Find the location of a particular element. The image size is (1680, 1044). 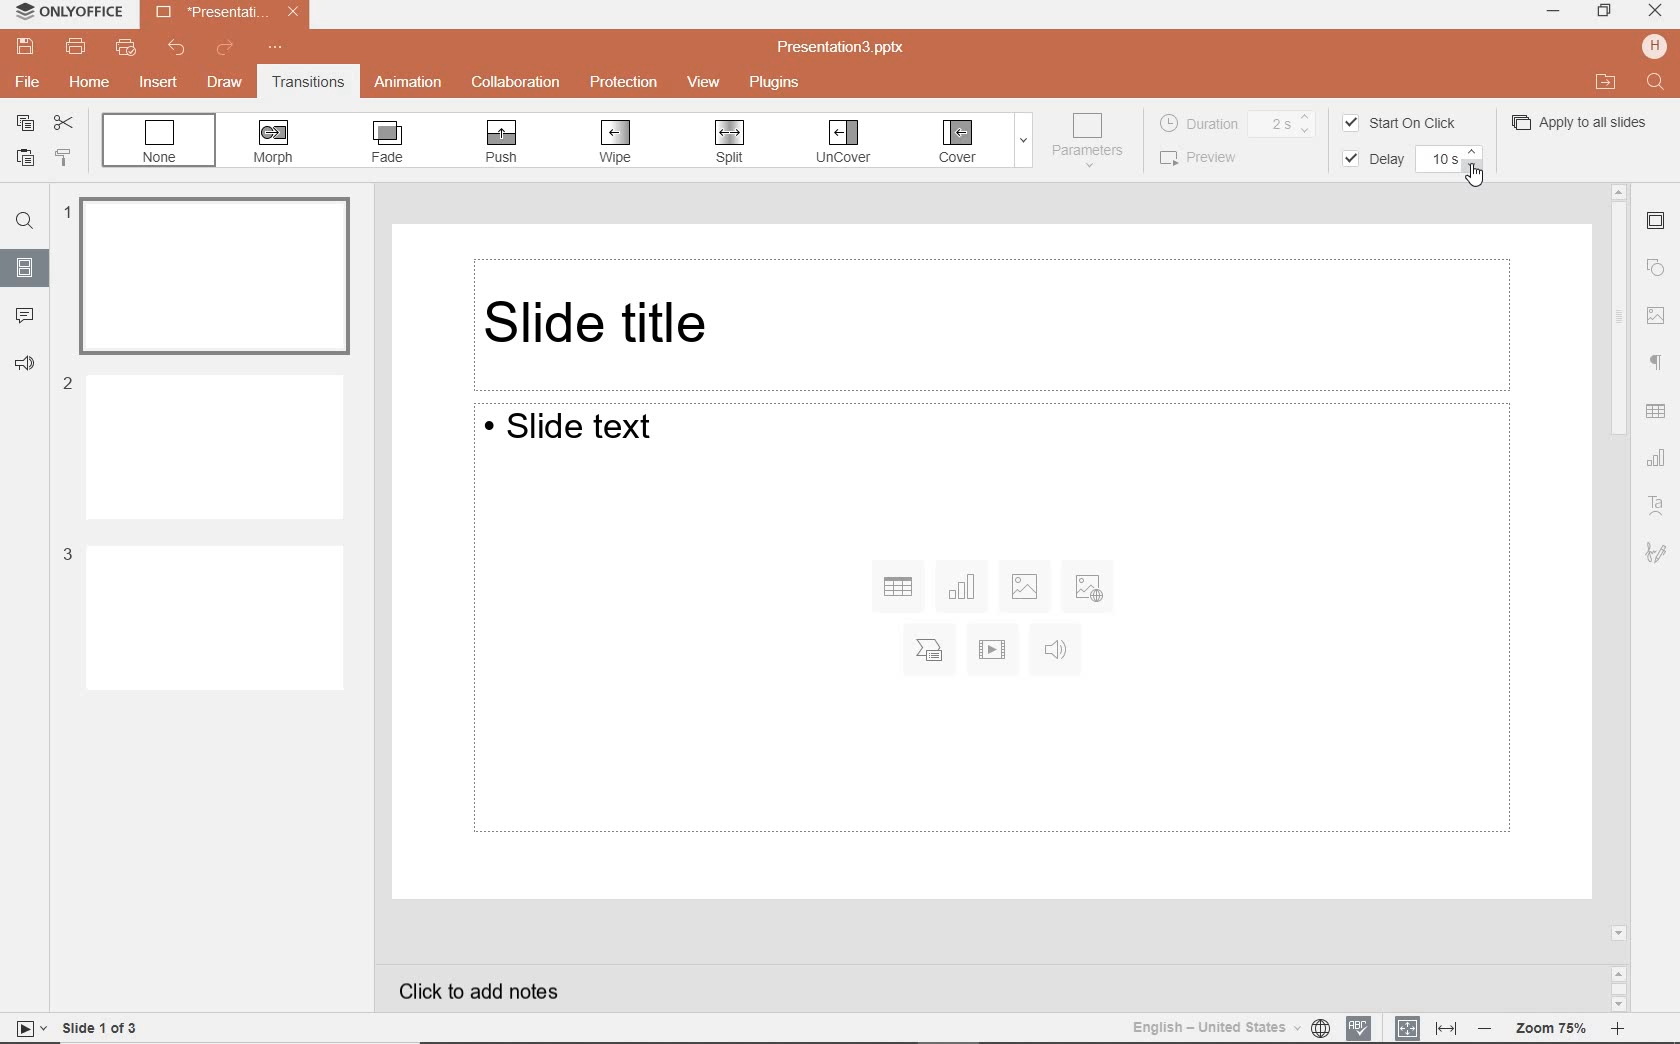

Slide 3 is located at coordinates (202, 616).